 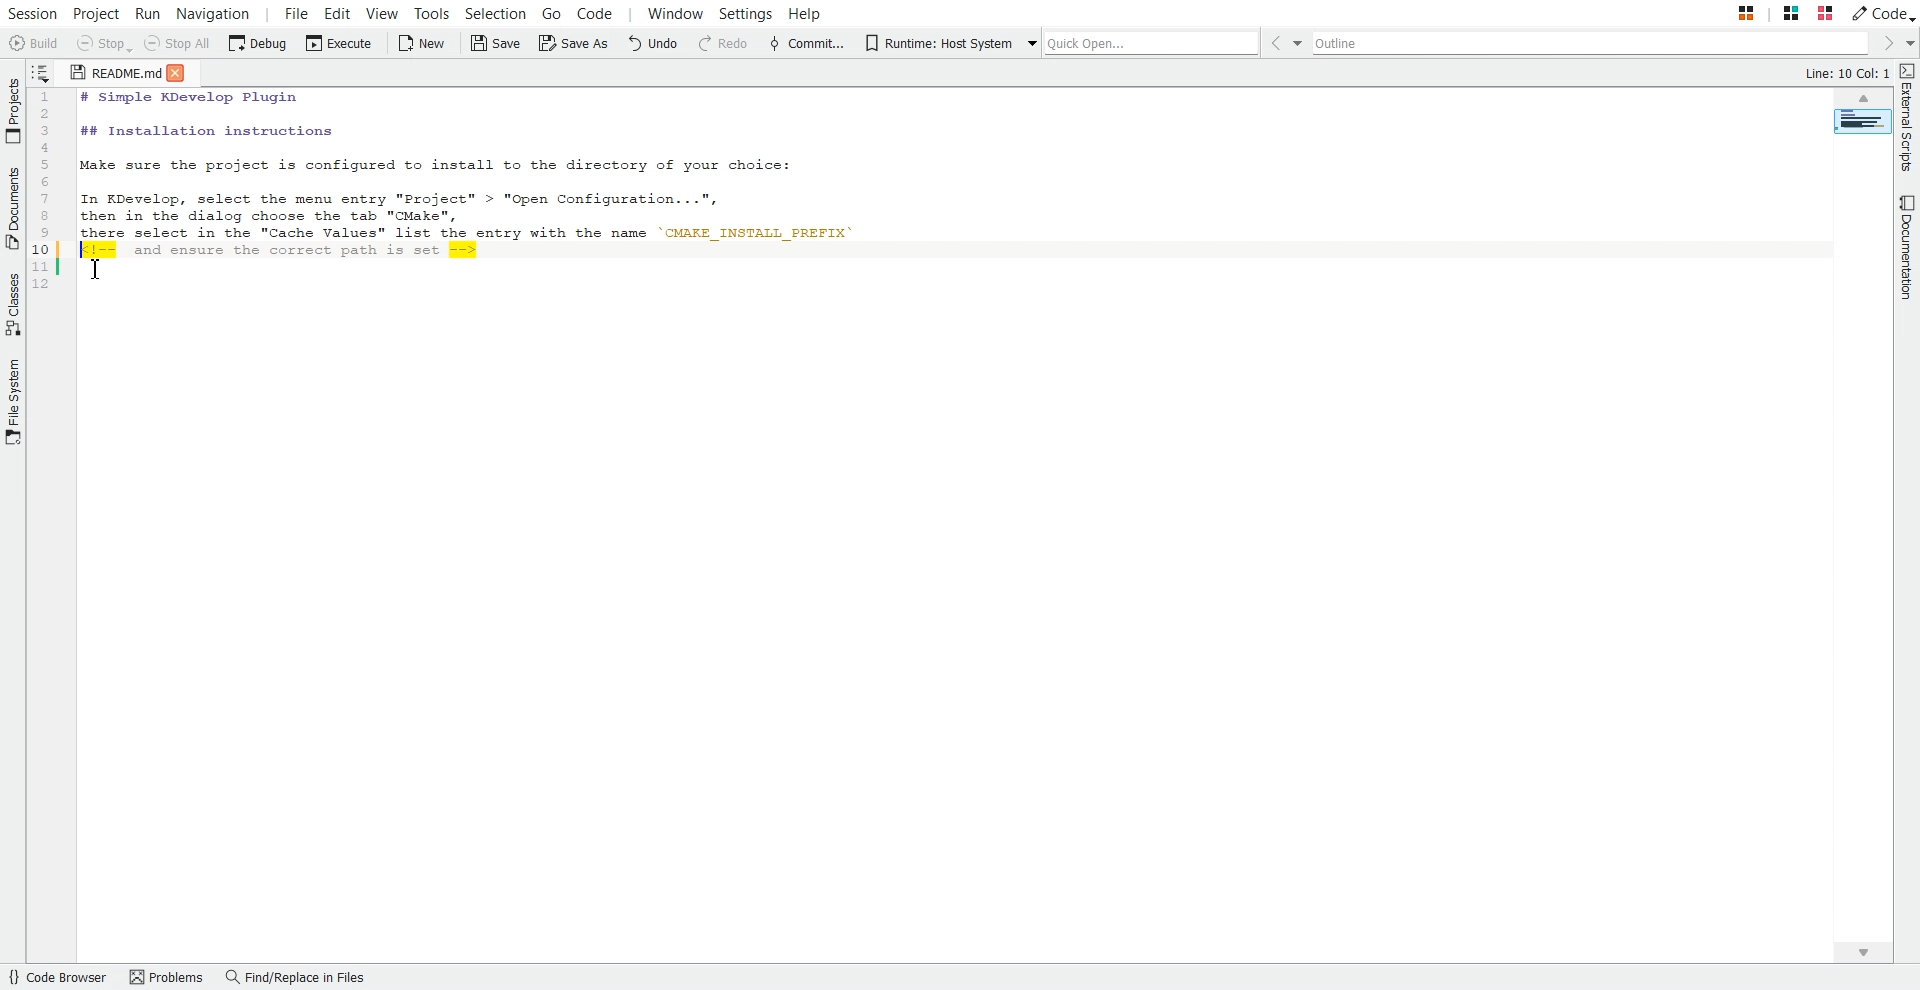 What do you see at coordinates (13, 403) in the screenshot?
I see `File System` at bounding box center [13, 403].